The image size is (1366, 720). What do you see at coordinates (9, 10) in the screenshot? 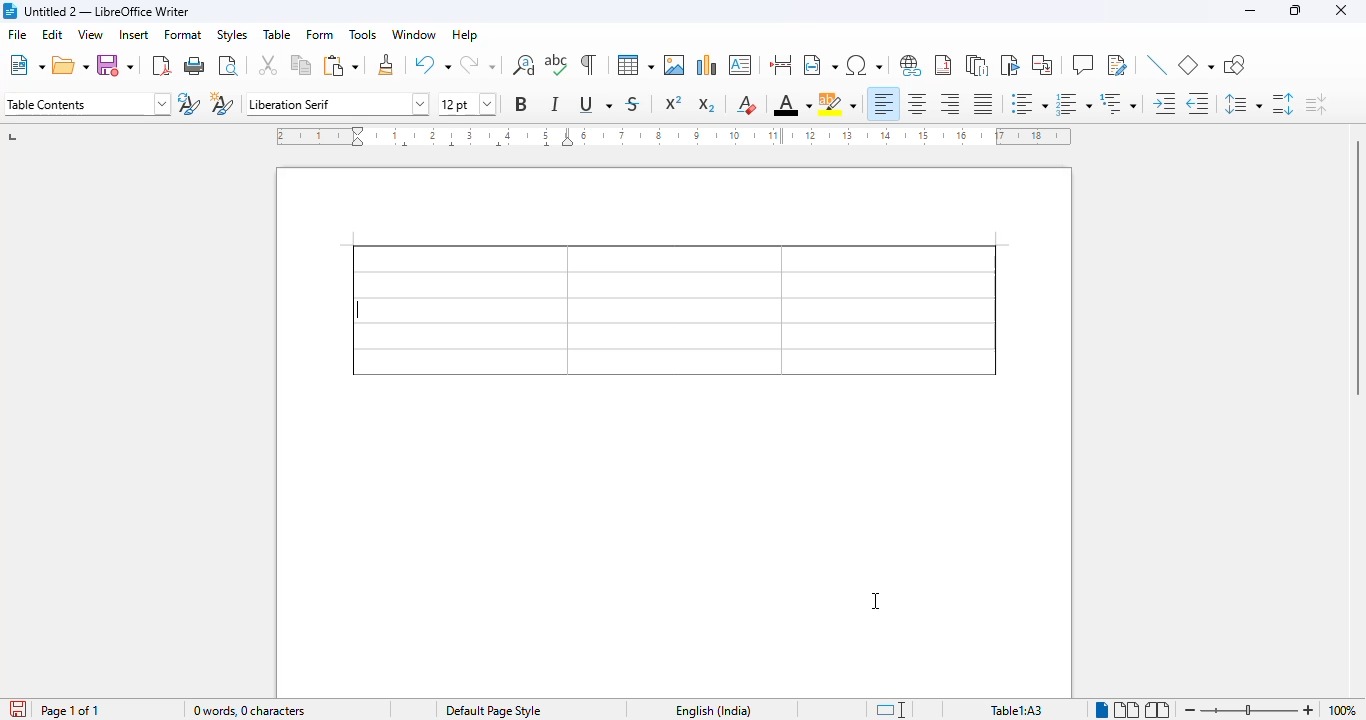
I see `logo` at bounding box center [9, 10].